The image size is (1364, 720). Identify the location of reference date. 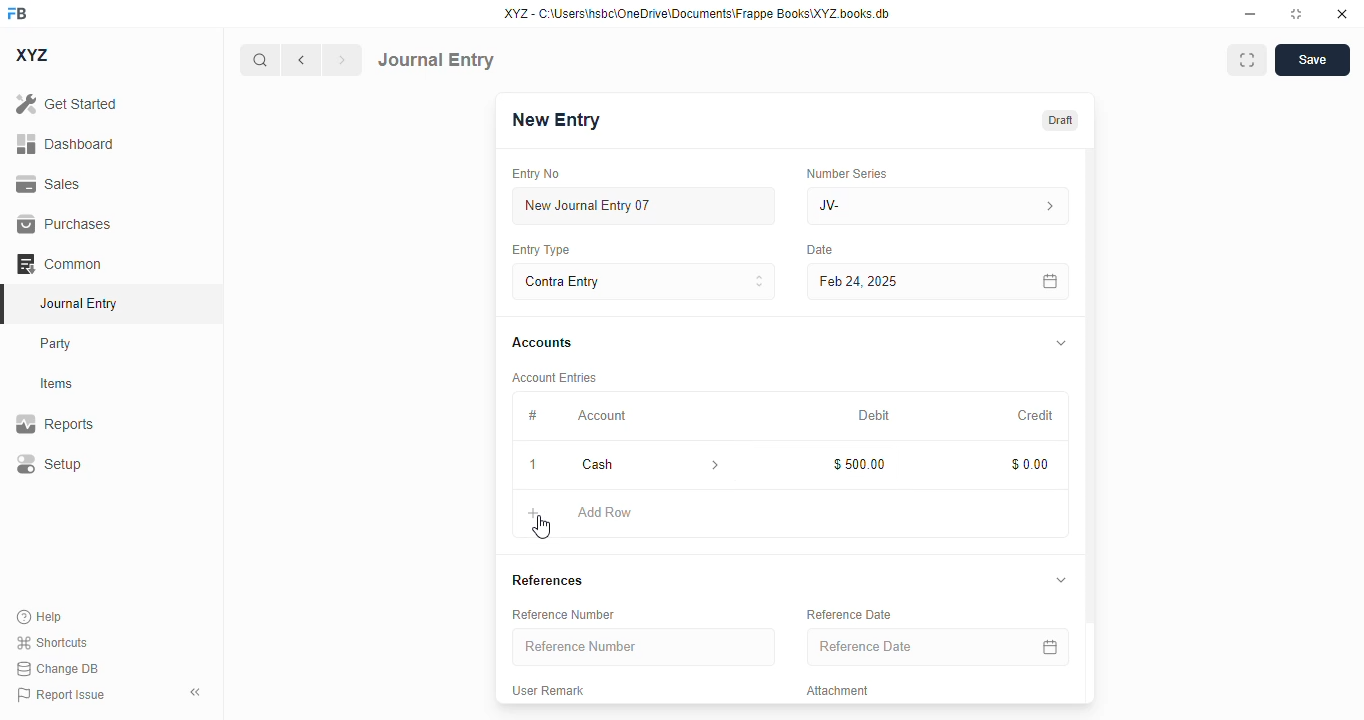
(850, 614).